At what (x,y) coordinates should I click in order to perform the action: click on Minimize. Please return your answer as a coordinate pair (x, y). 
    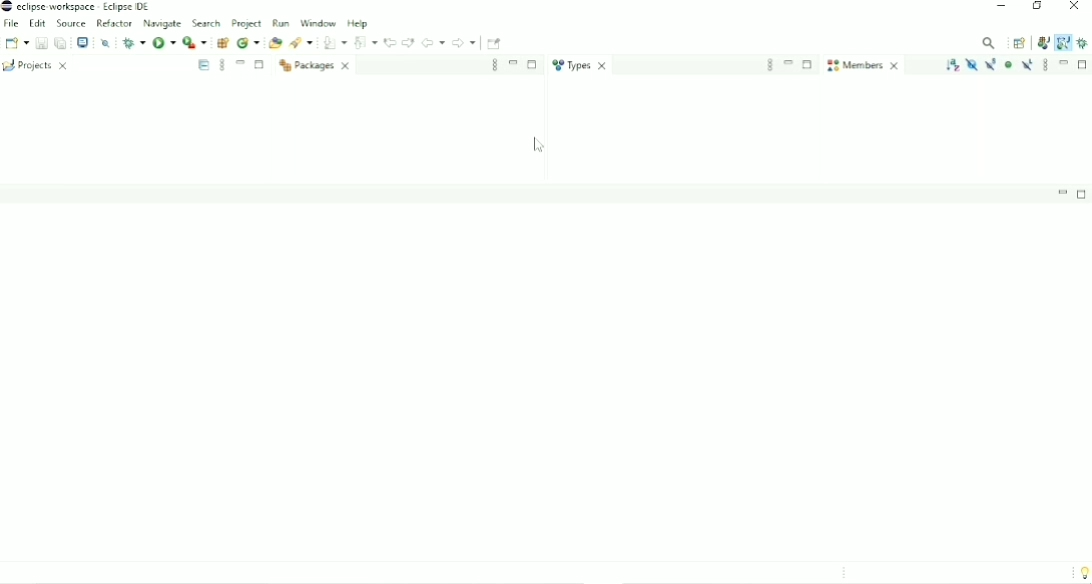
    Looking at the image, I should click on (1001, 8).